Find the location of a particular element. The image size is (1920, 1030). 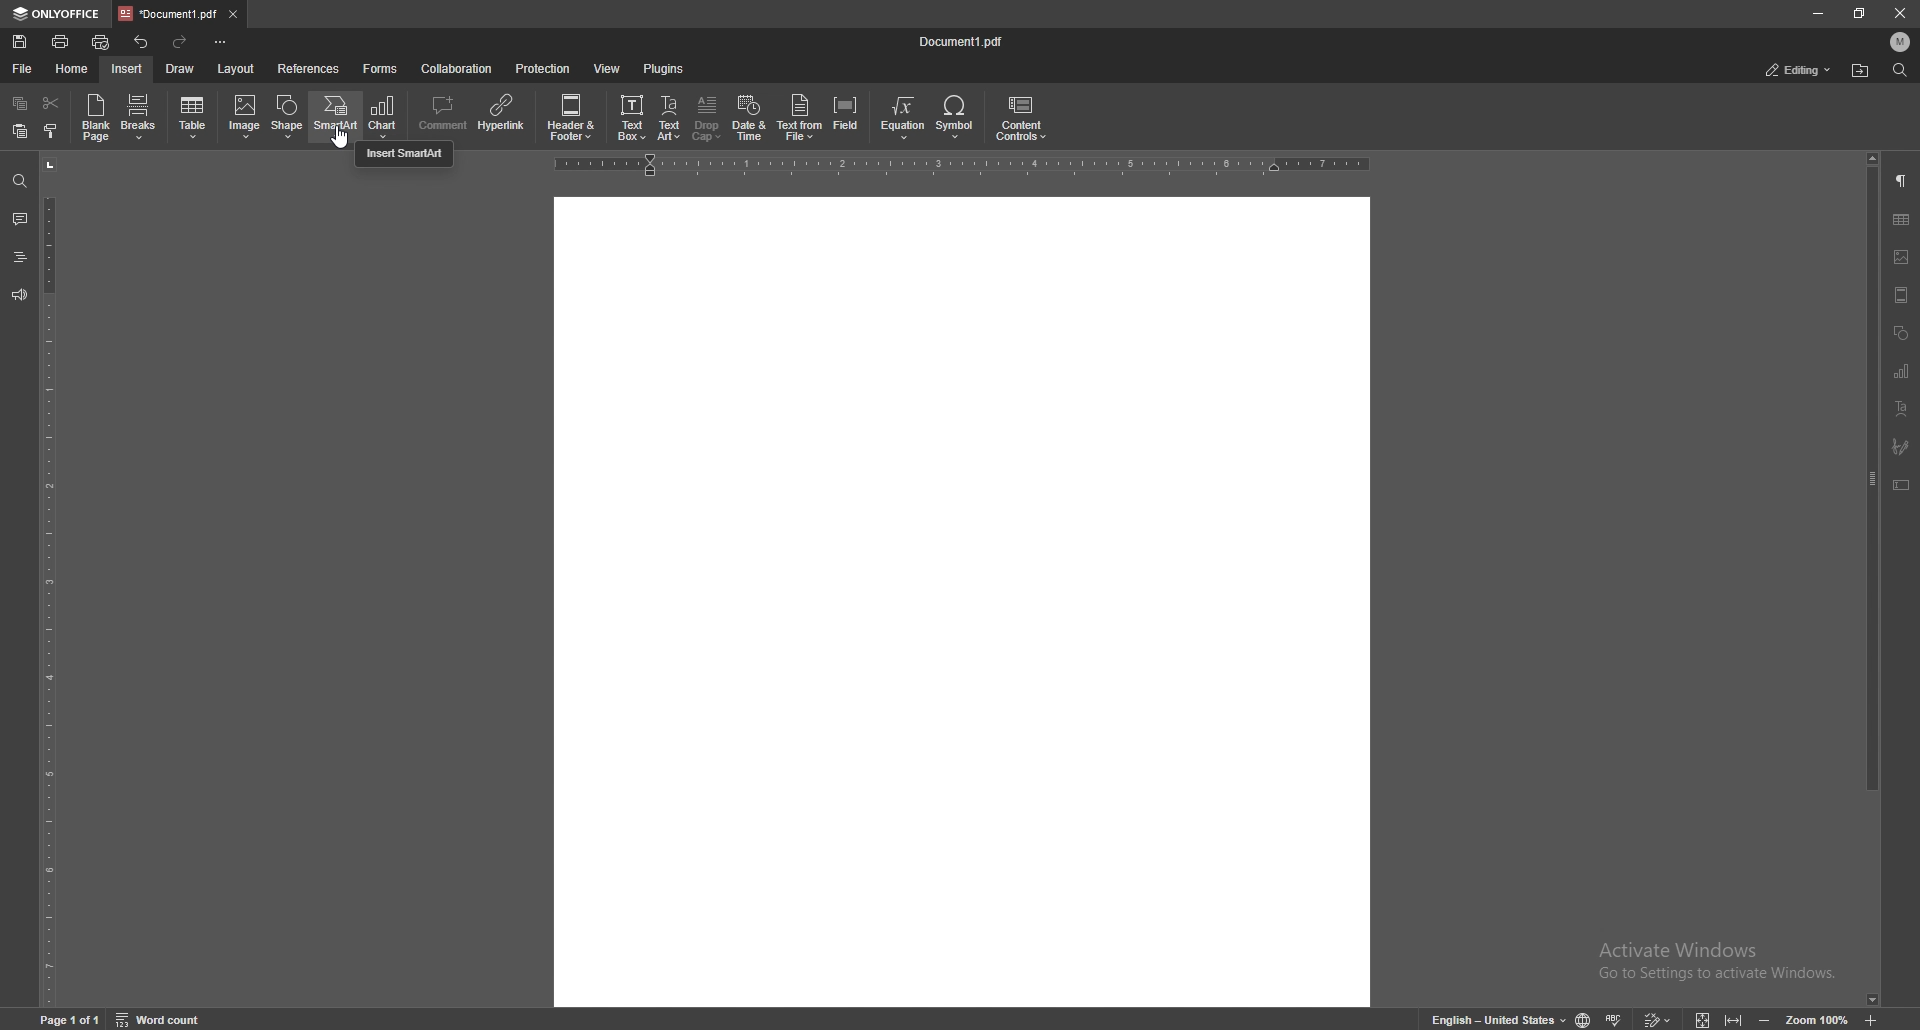

save is located at coordinates (20, 42).